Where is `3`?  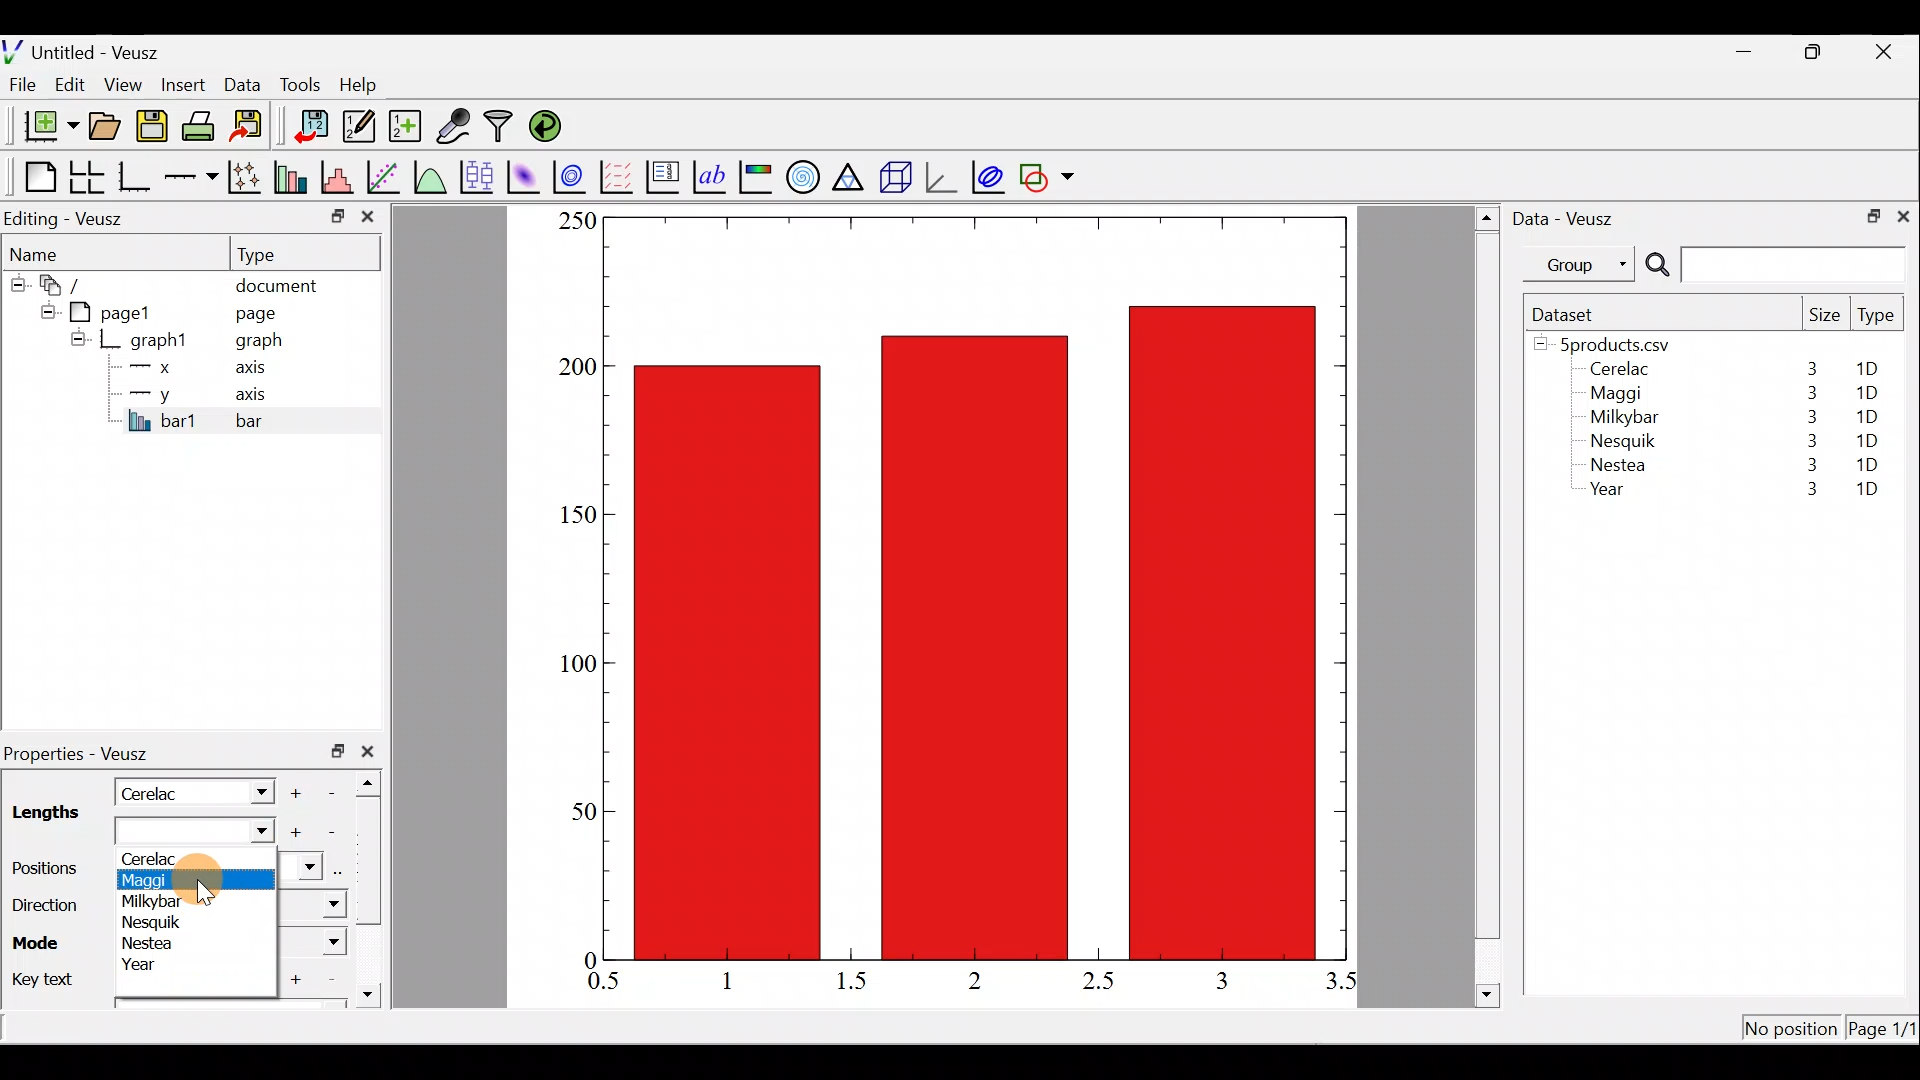 3 is located at coordinates (1810, 368).